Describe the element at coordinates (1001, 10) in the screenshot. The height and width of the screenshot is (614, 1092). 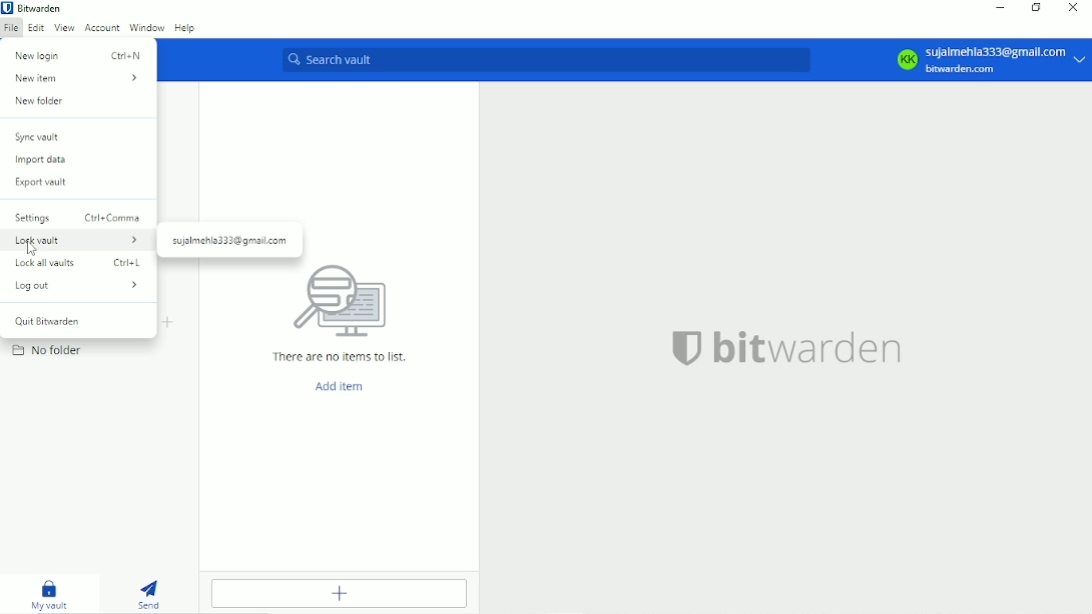
I see `Minimize` at that location.